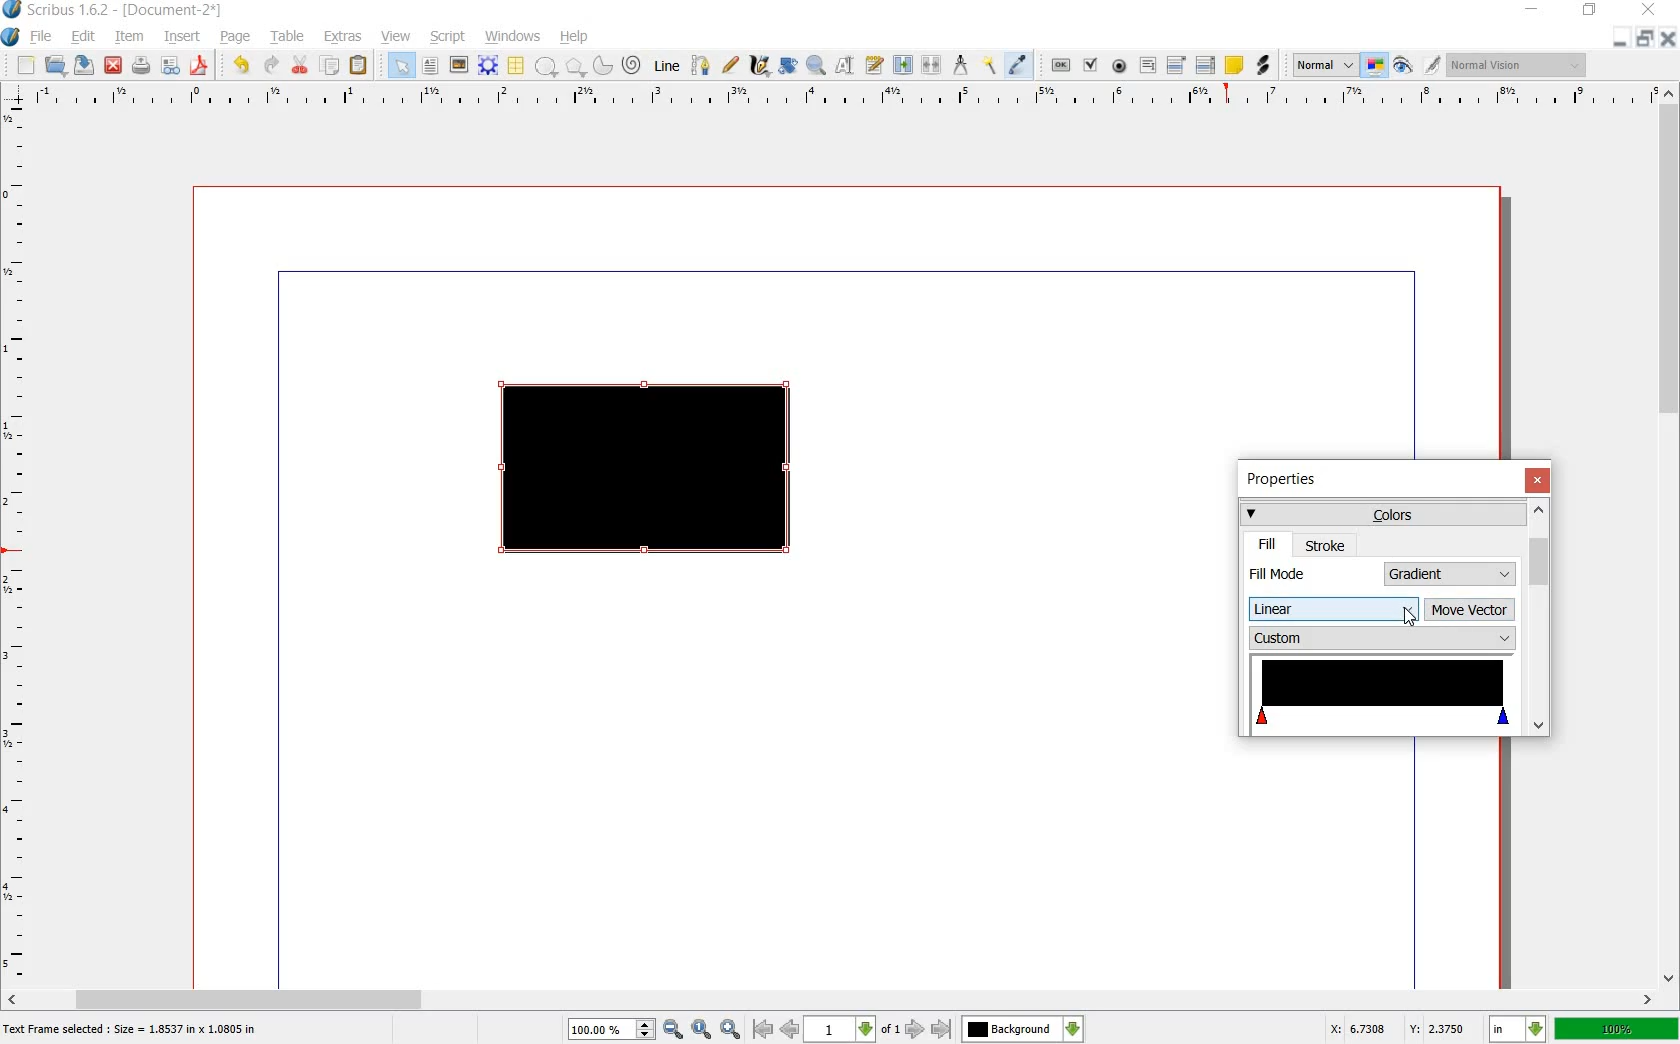 The image size is (1680, 1044). What do you see at coordinates (115, 65) in the screenshot?
I see `close` at bounding box center [115, 65].